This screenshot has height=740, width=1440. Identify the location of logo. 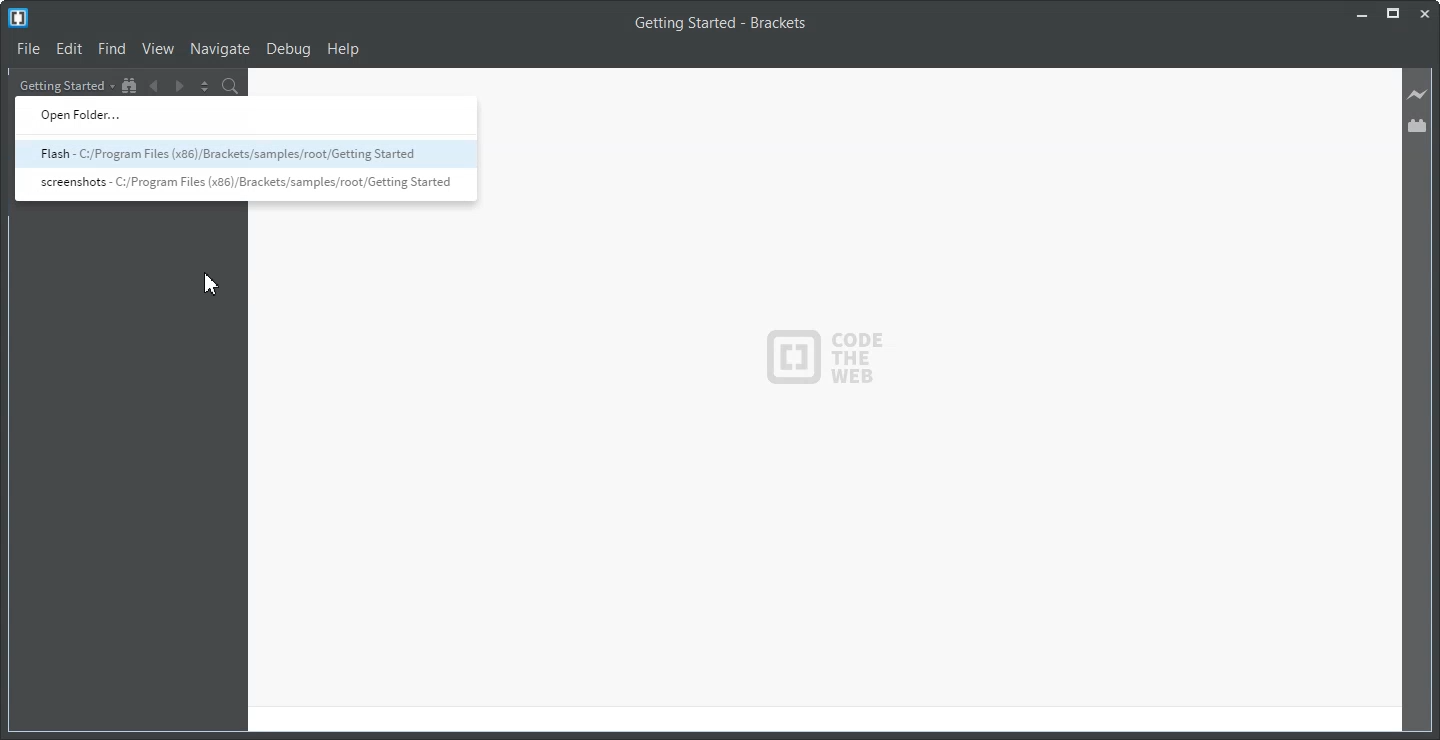
(832, 360).